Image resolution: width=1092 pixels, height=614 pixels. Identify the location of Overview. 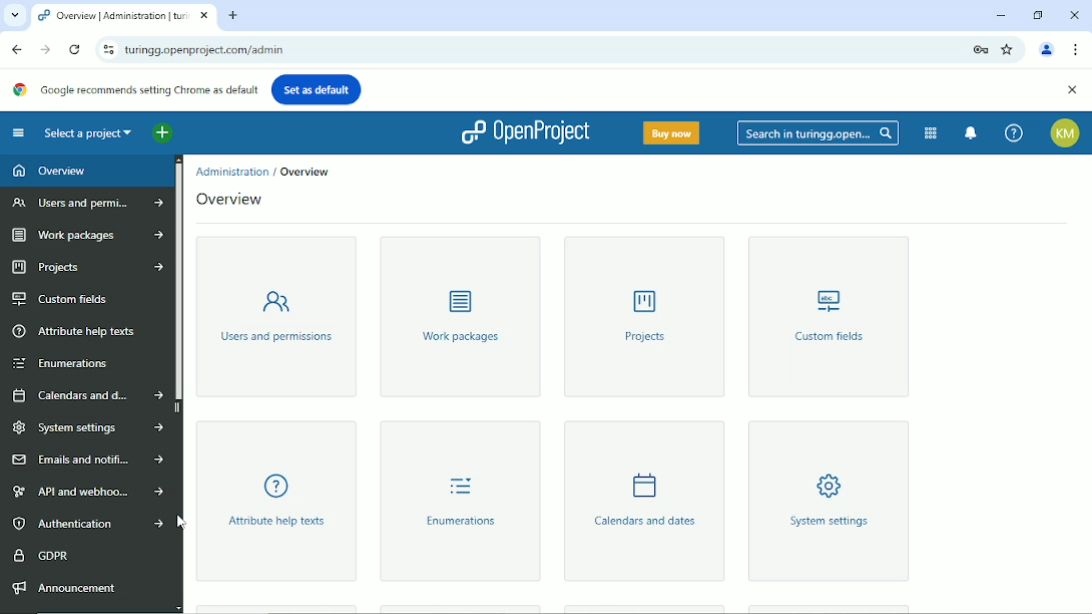
(308, 171).